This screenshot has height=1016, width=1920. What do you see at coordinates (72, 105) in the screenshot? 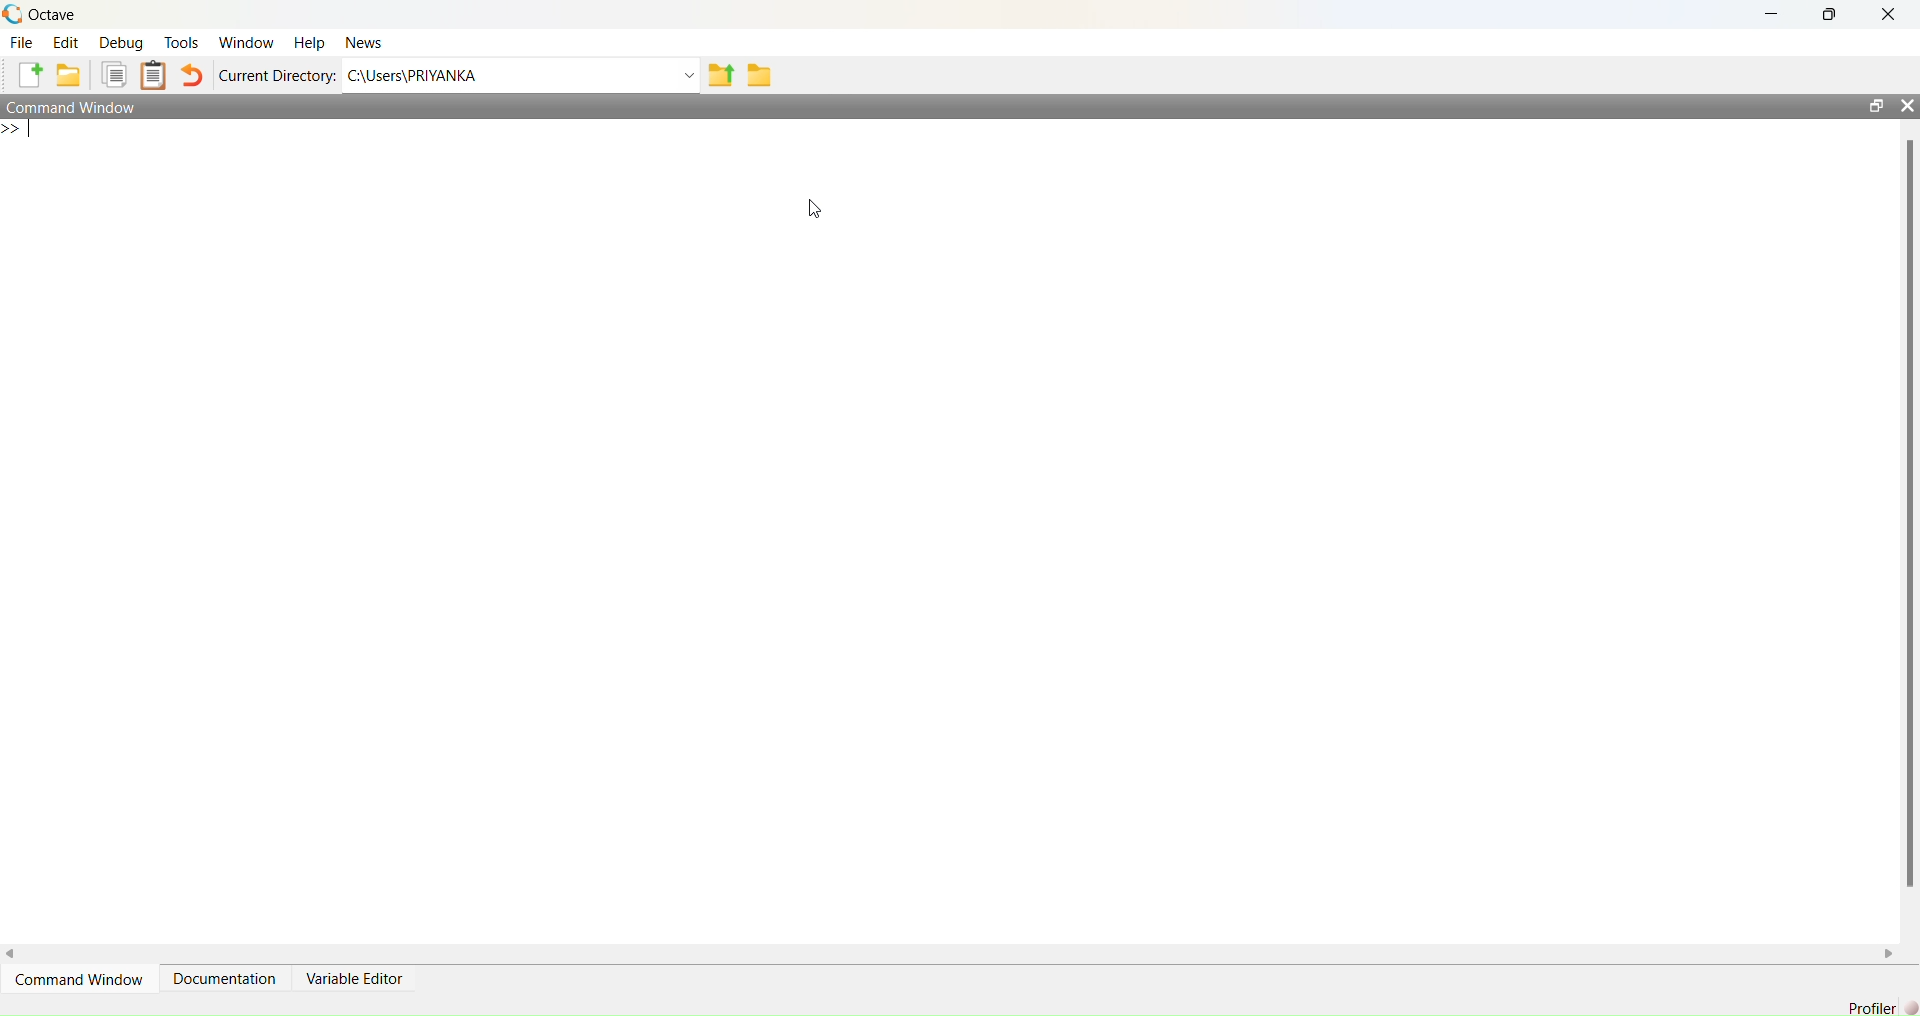
I see `Command Window` at bounding box center [72, 105].